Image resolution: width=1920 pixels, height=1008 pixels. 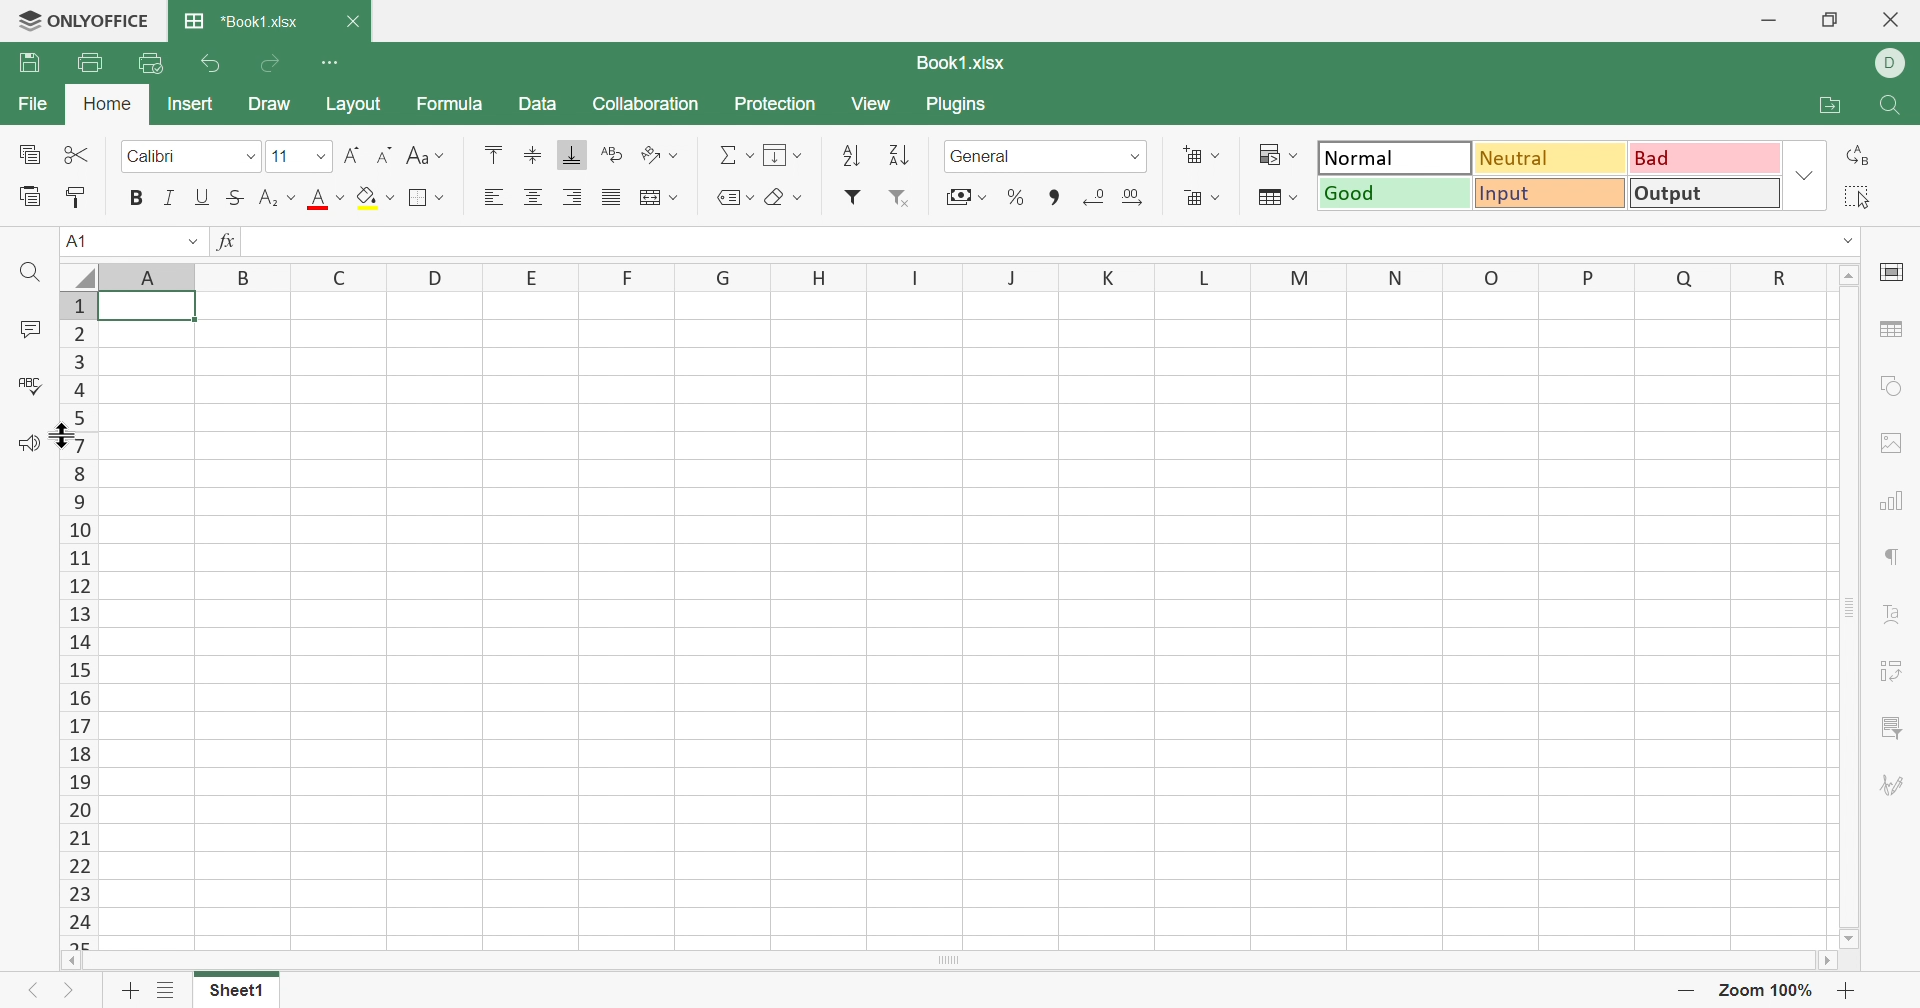 What do you see at coordinates (851, 154) in the screenshot?
I see `Ascending order` at bounding box center [851, 154].